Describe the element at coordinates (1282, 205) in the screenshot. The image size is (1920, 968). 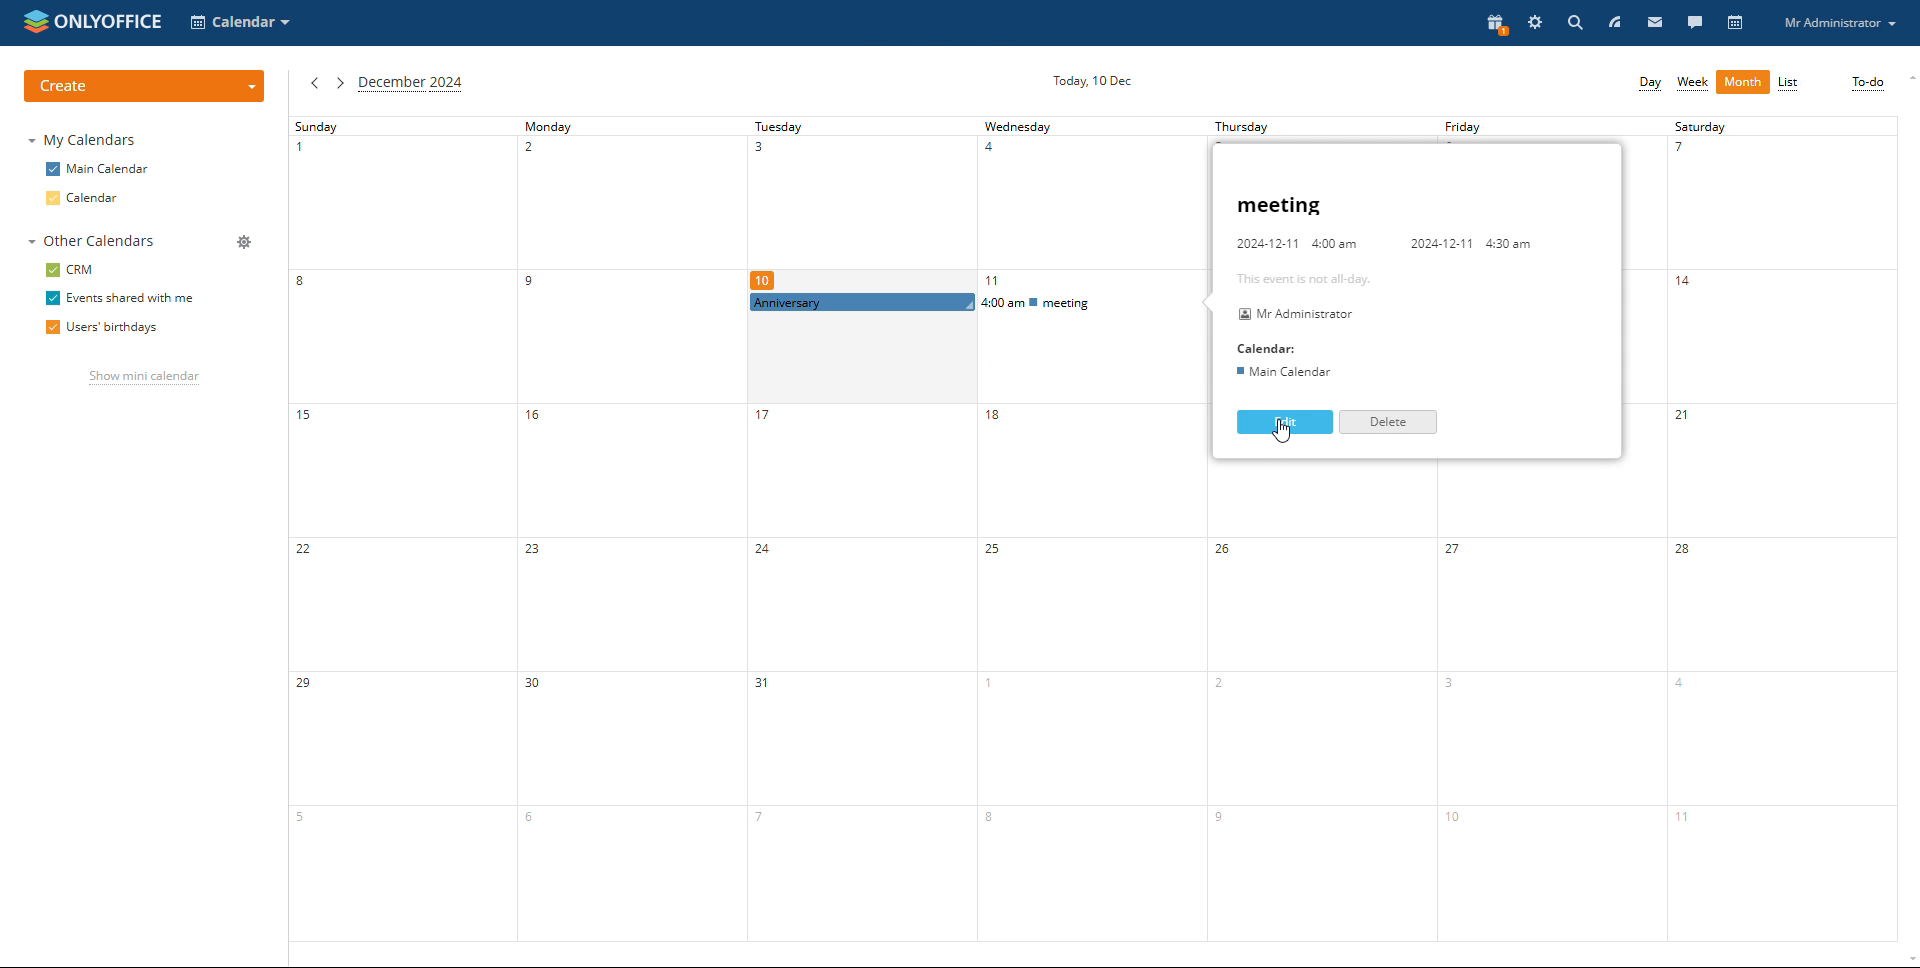
I see `meeting` at that location.